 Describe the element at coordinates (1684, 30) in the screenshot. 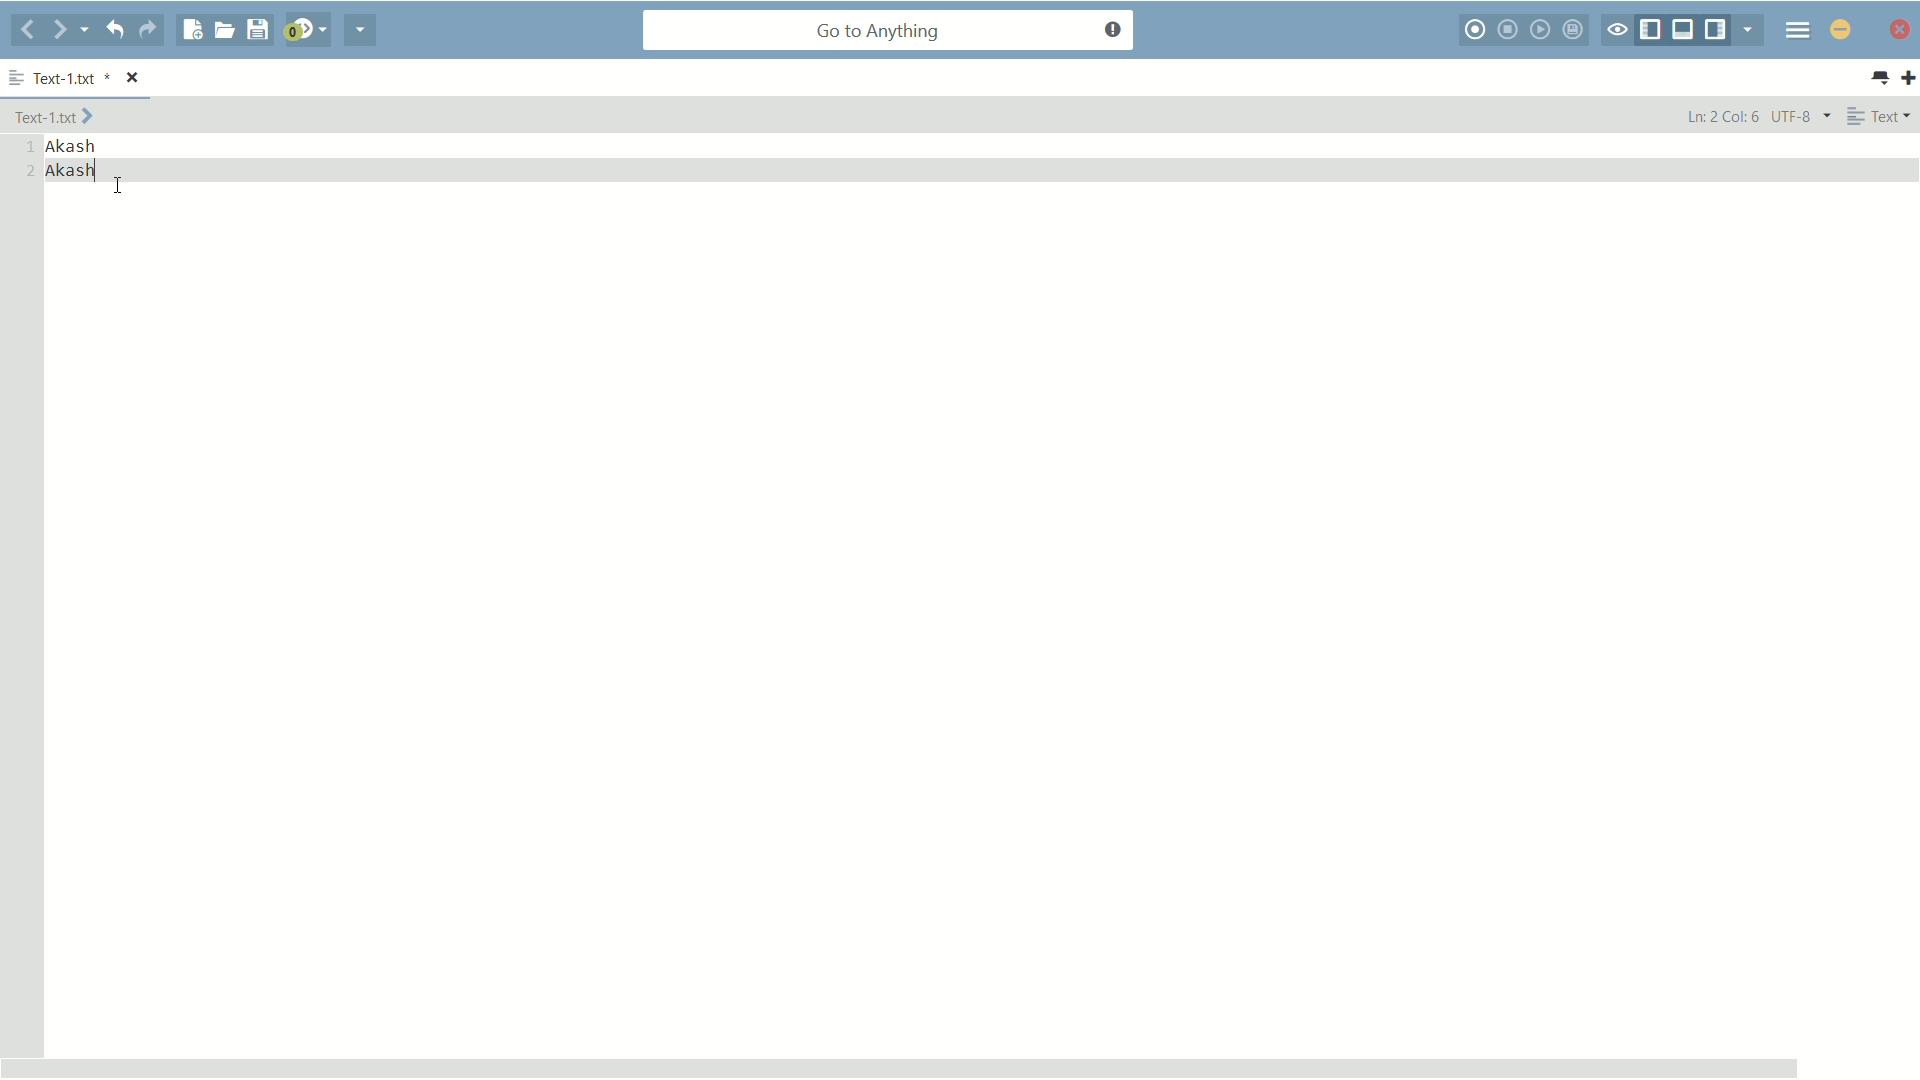

I see `show/hide bottom panel` at that location.